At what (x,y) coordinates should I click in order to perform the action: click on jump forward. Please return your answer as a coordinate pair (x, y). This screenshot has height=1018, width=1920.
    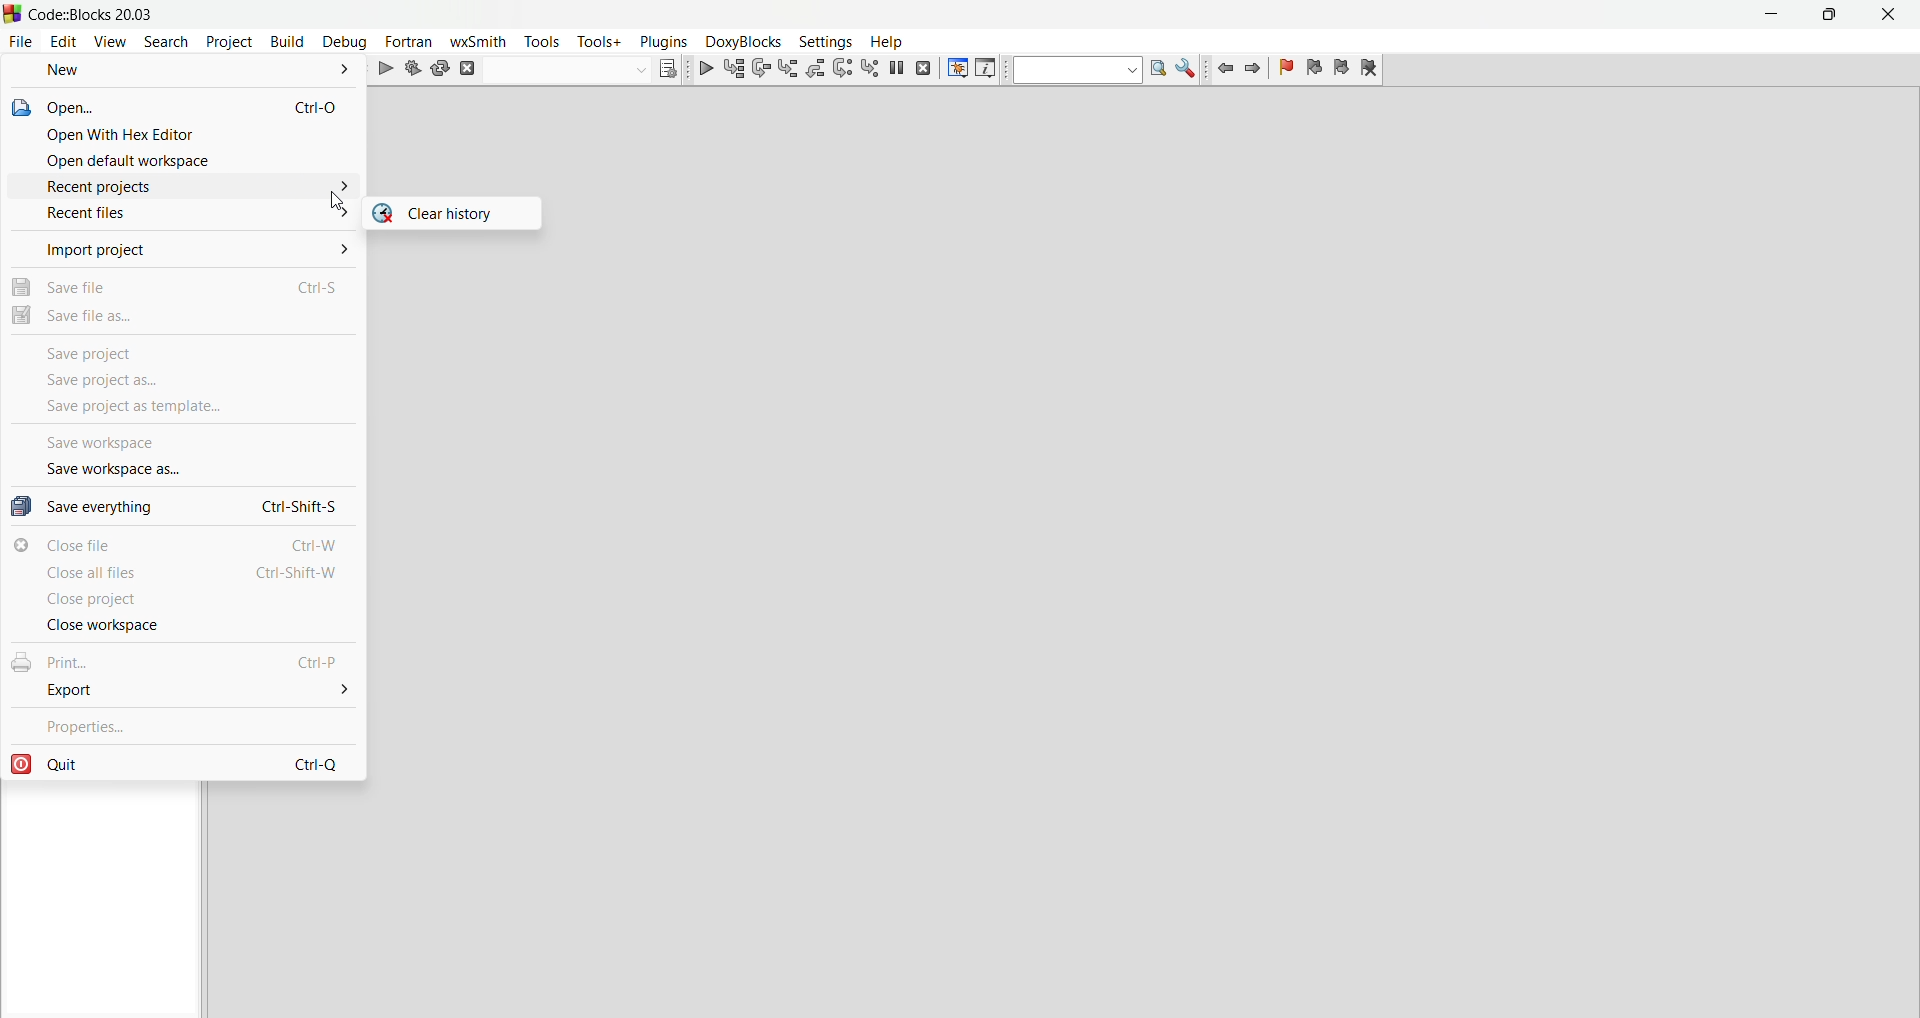
    Looking at the image, I should click on (1254, 70).